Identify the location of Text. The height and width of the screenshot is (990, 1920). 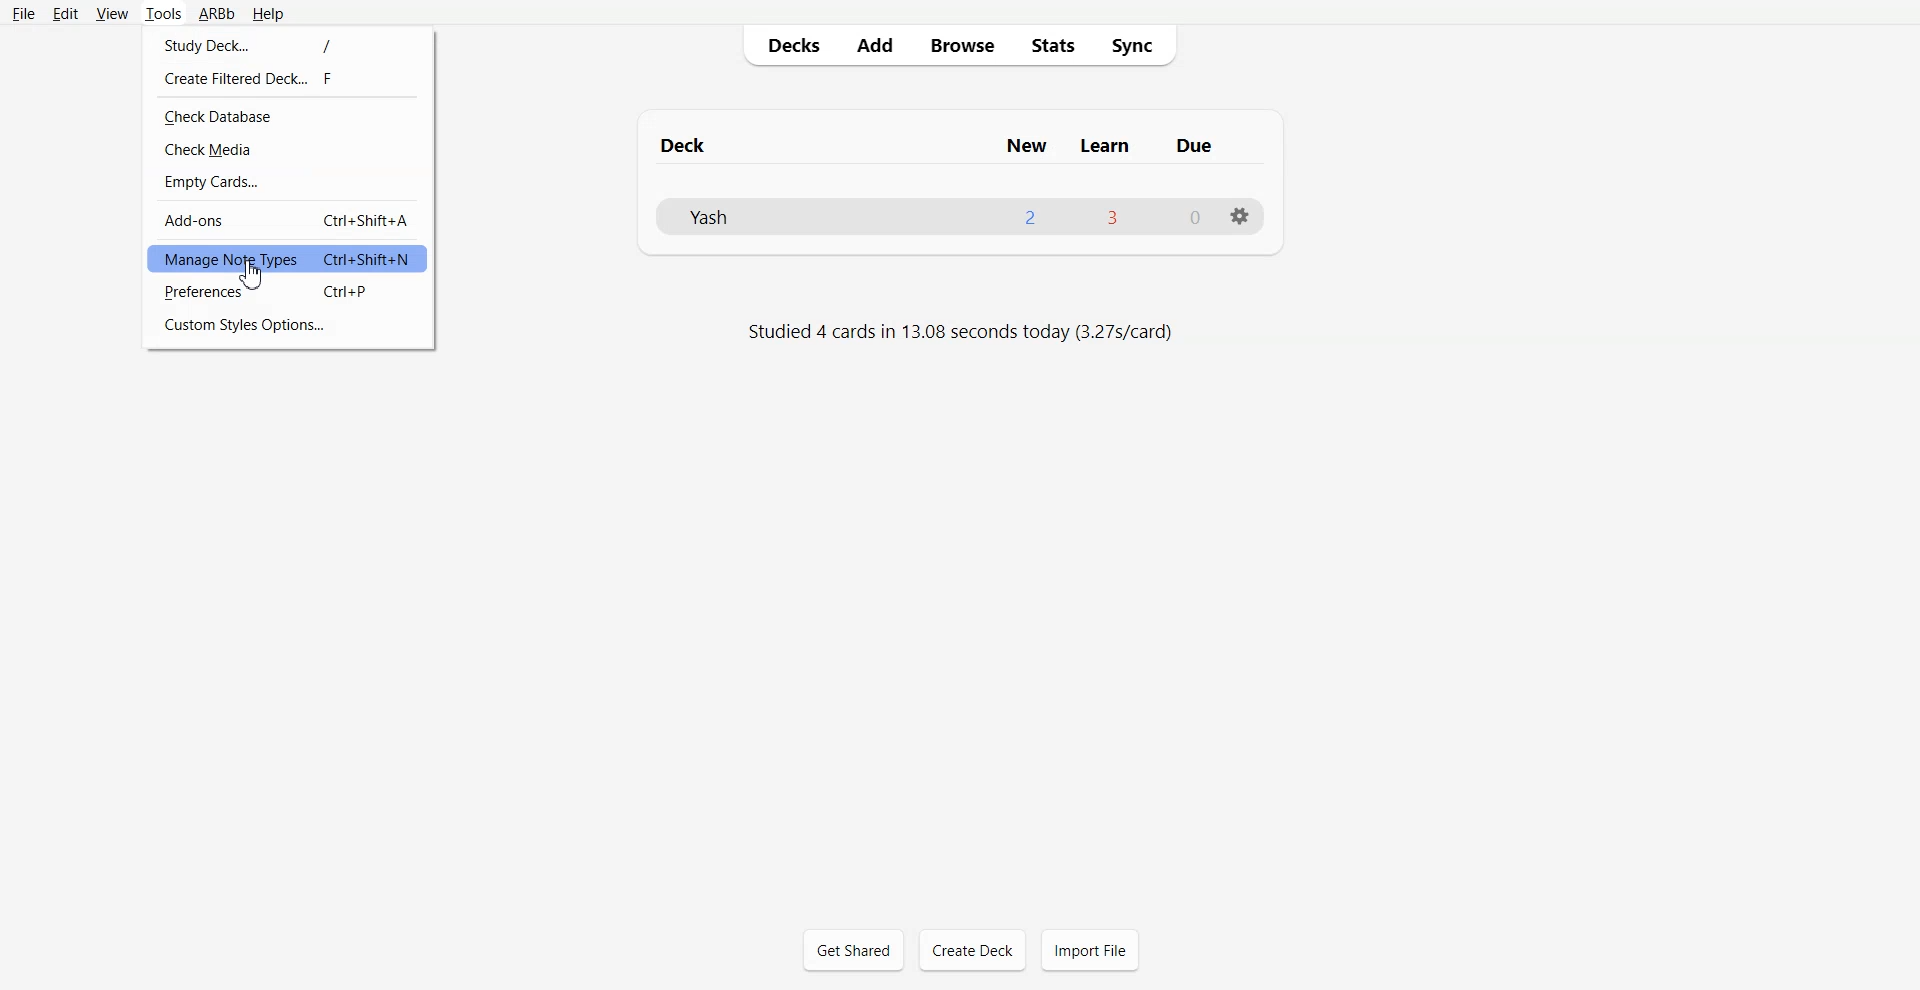
(960, 137).